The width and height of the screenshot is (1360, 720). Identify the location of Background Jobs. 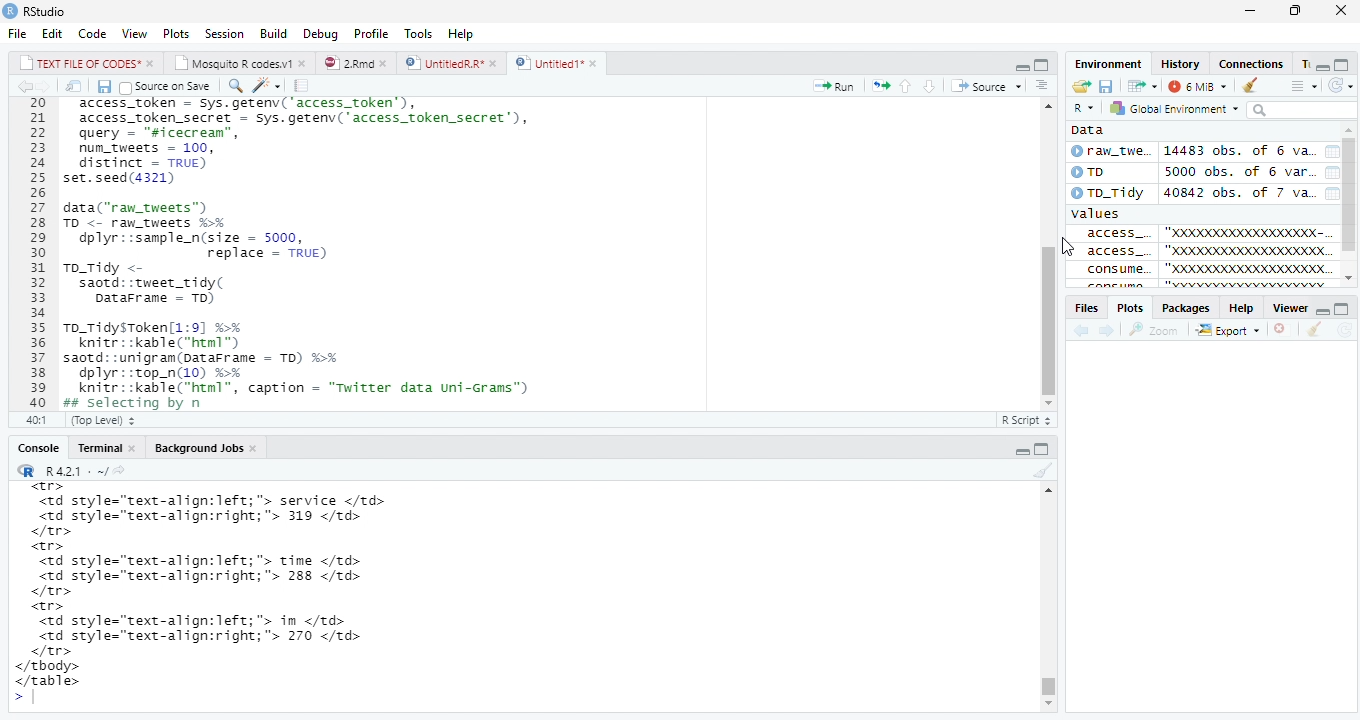
(208, 447).